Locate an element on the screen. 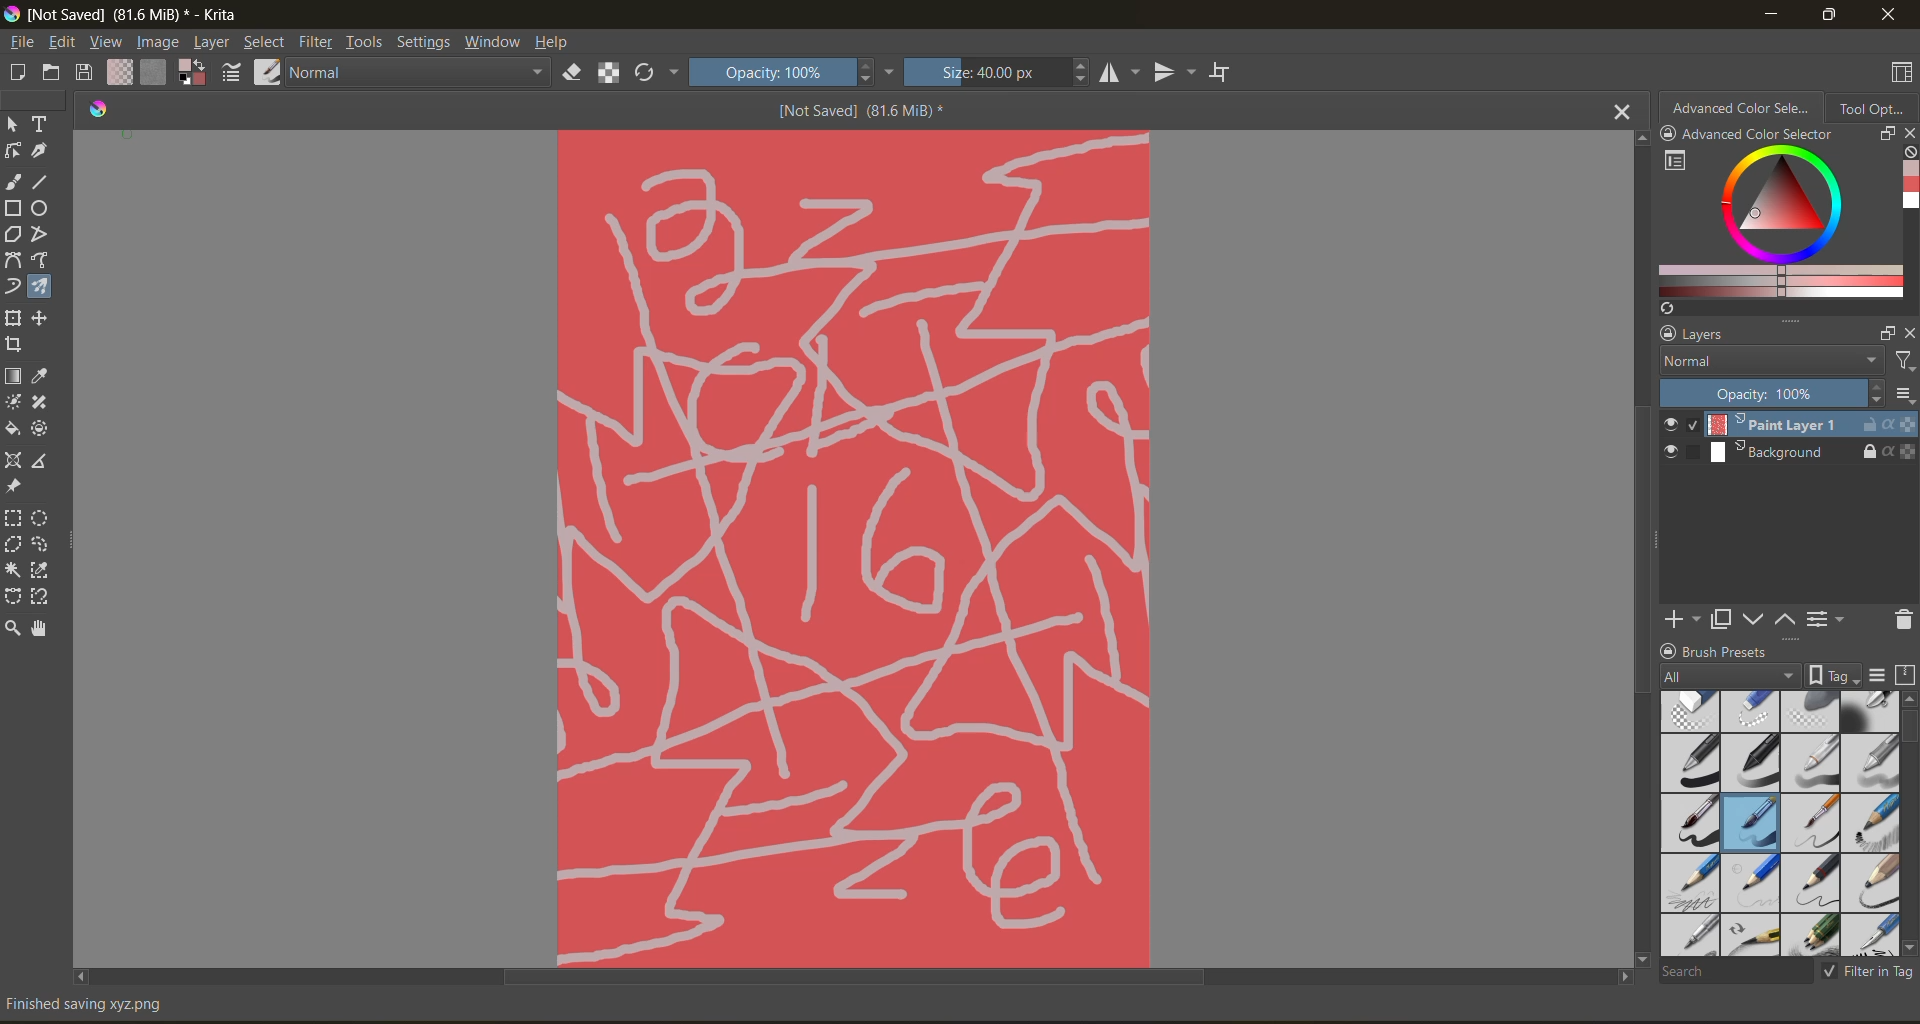  open is located at coordinates (54, 73).